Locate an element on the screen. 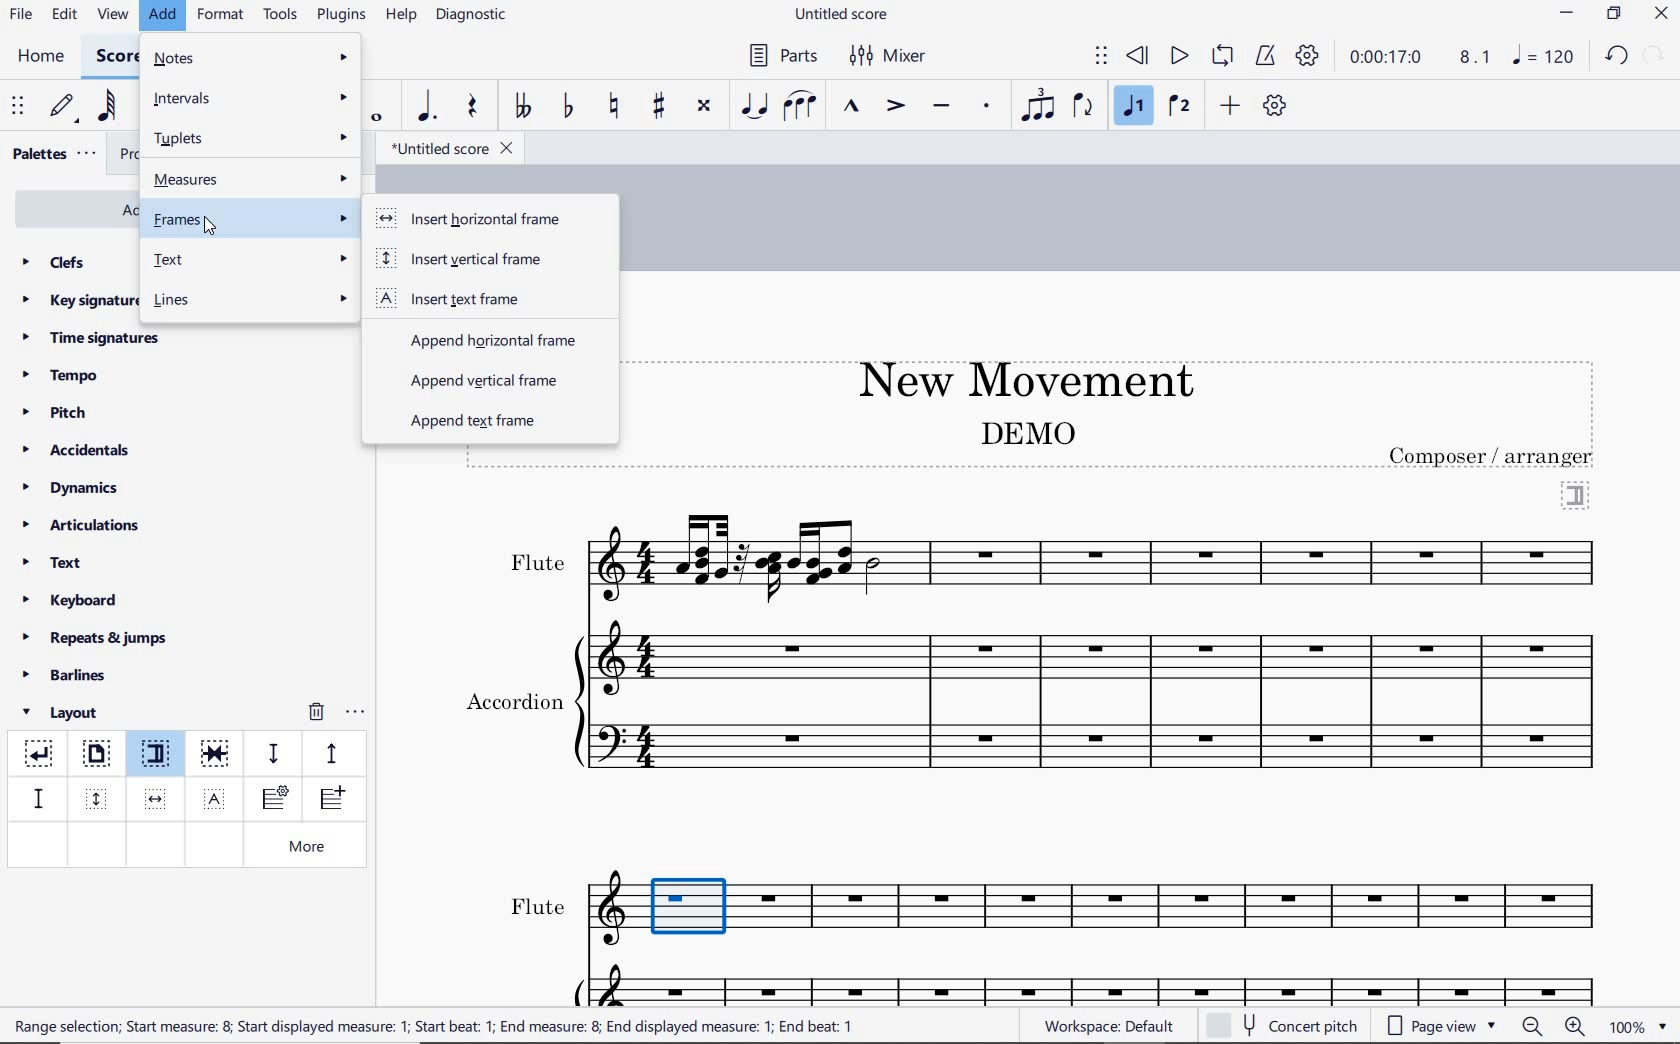 The width and height of the screenshot is (1680, 1044). toggle double-sharp is located at coordinates (705, 106).